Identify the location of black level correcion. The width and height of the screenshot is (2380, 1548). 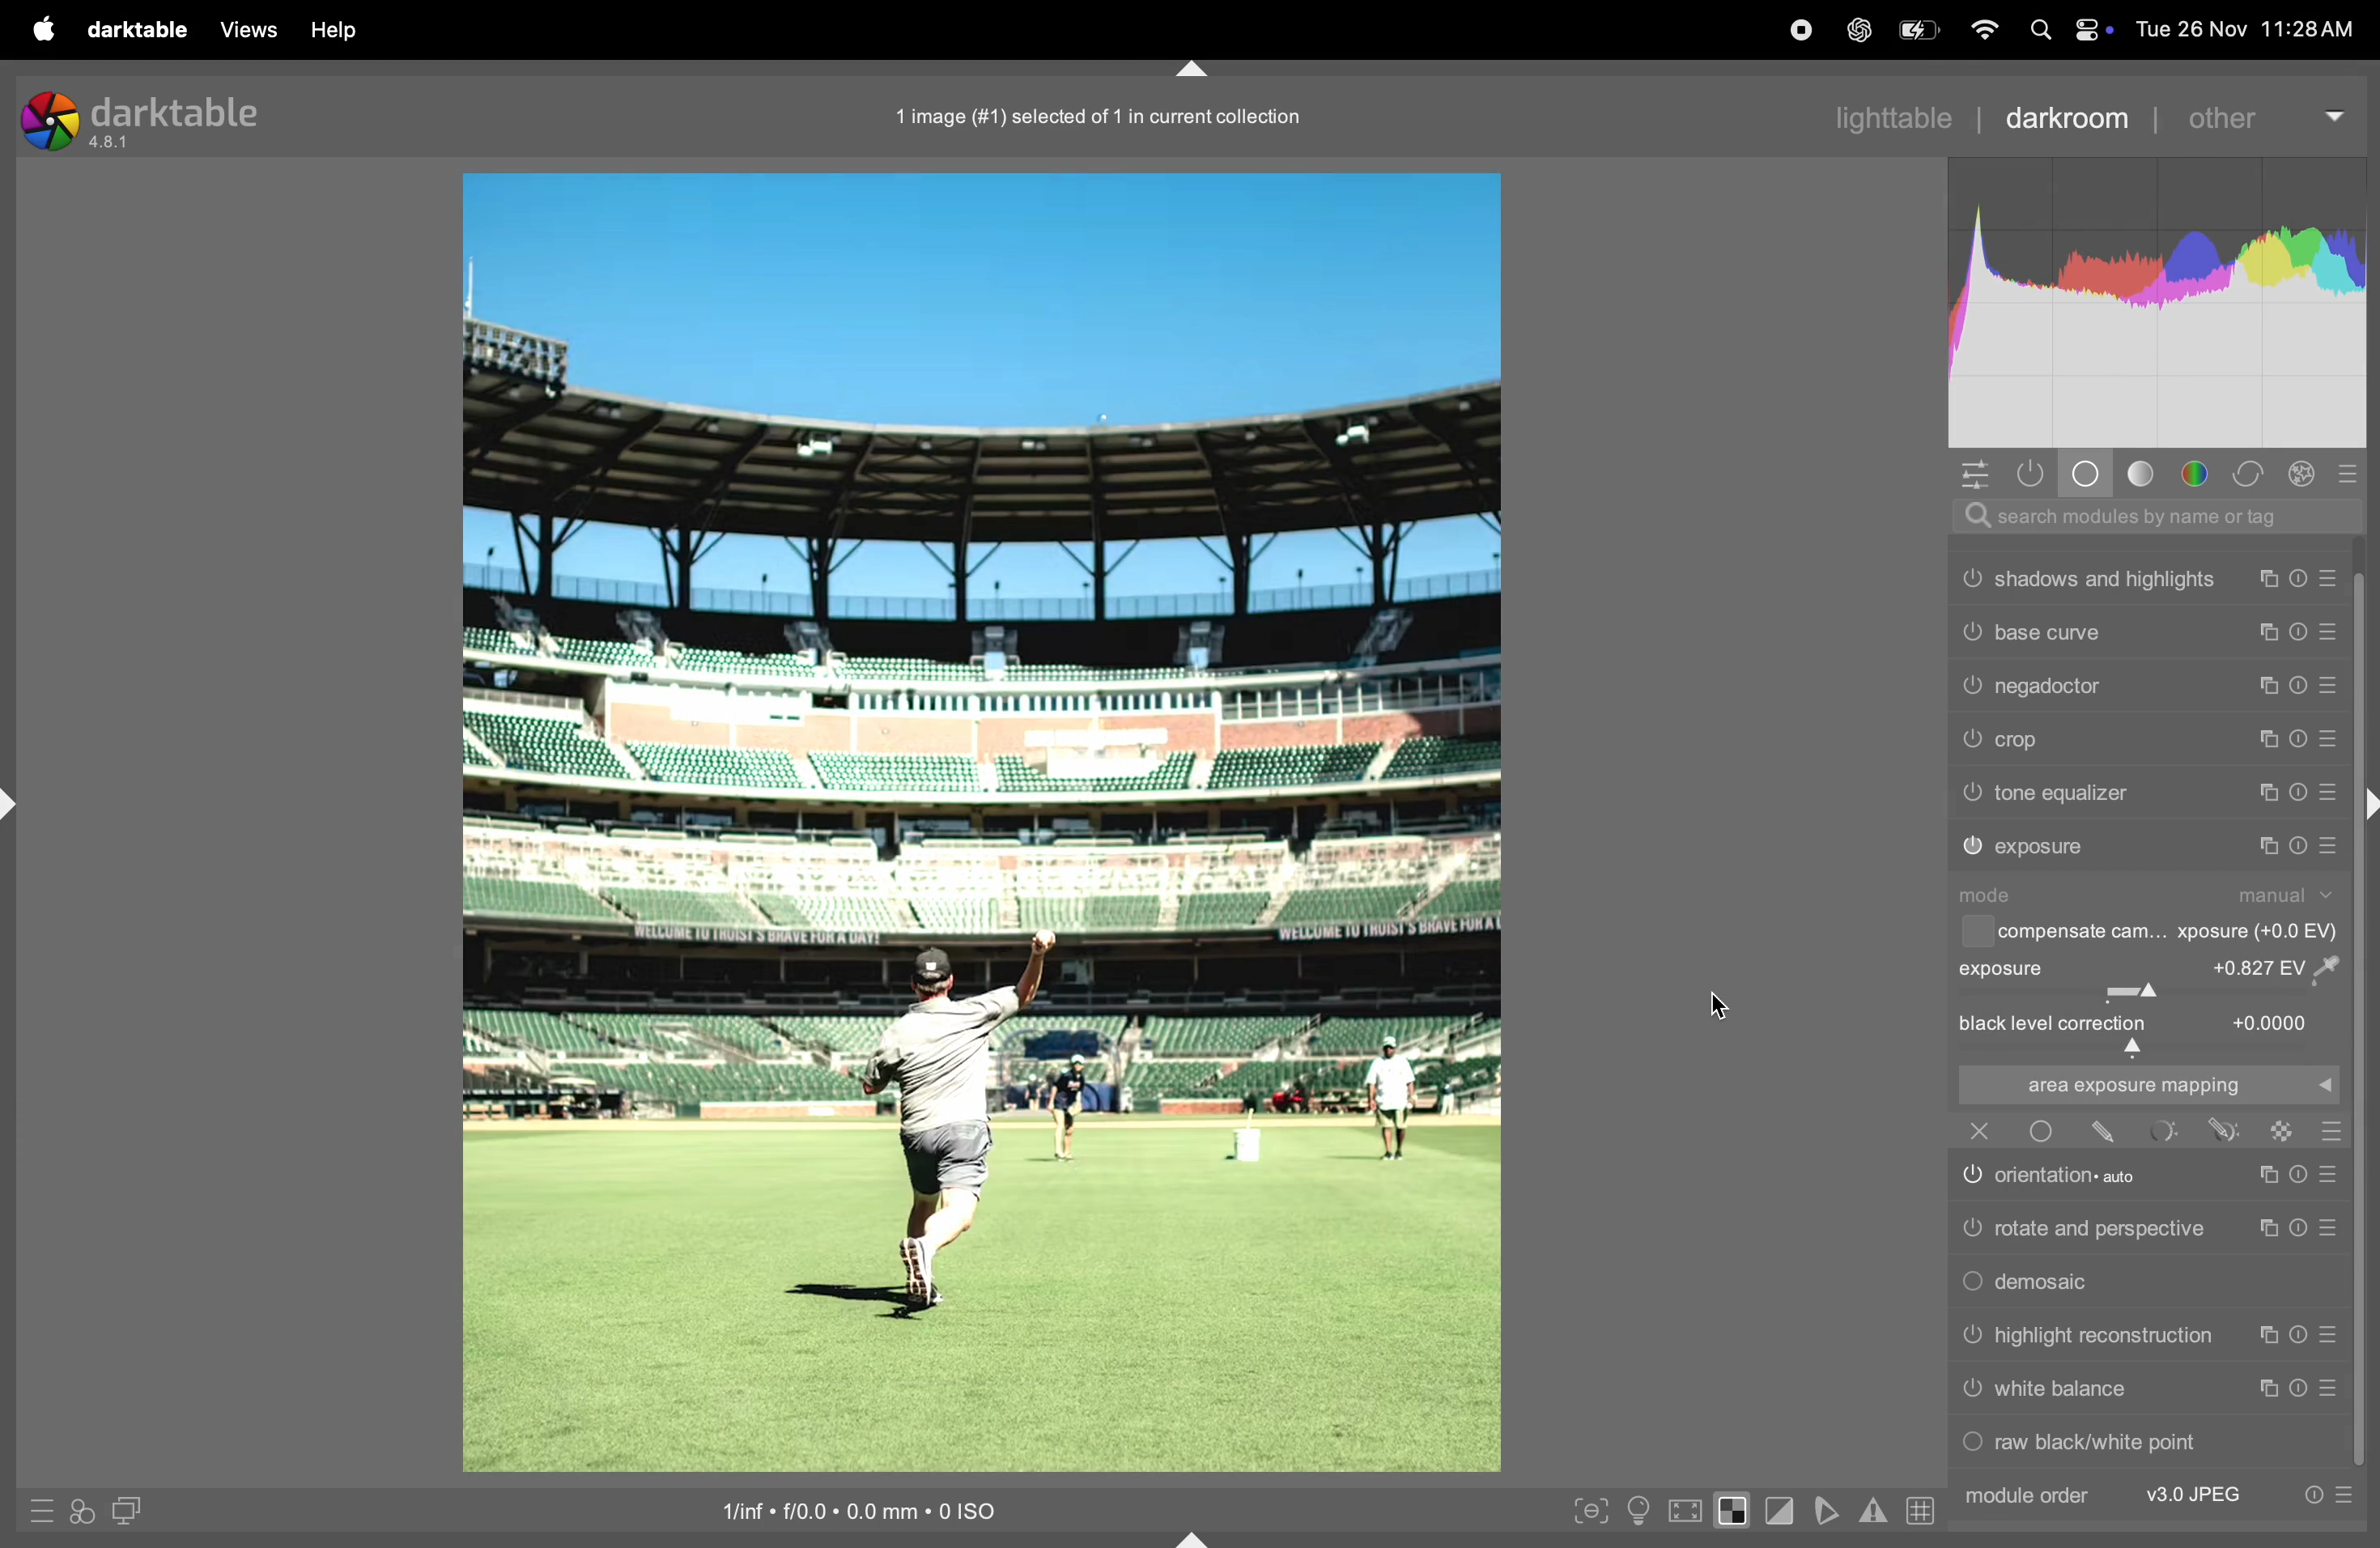
(2055, 1024).